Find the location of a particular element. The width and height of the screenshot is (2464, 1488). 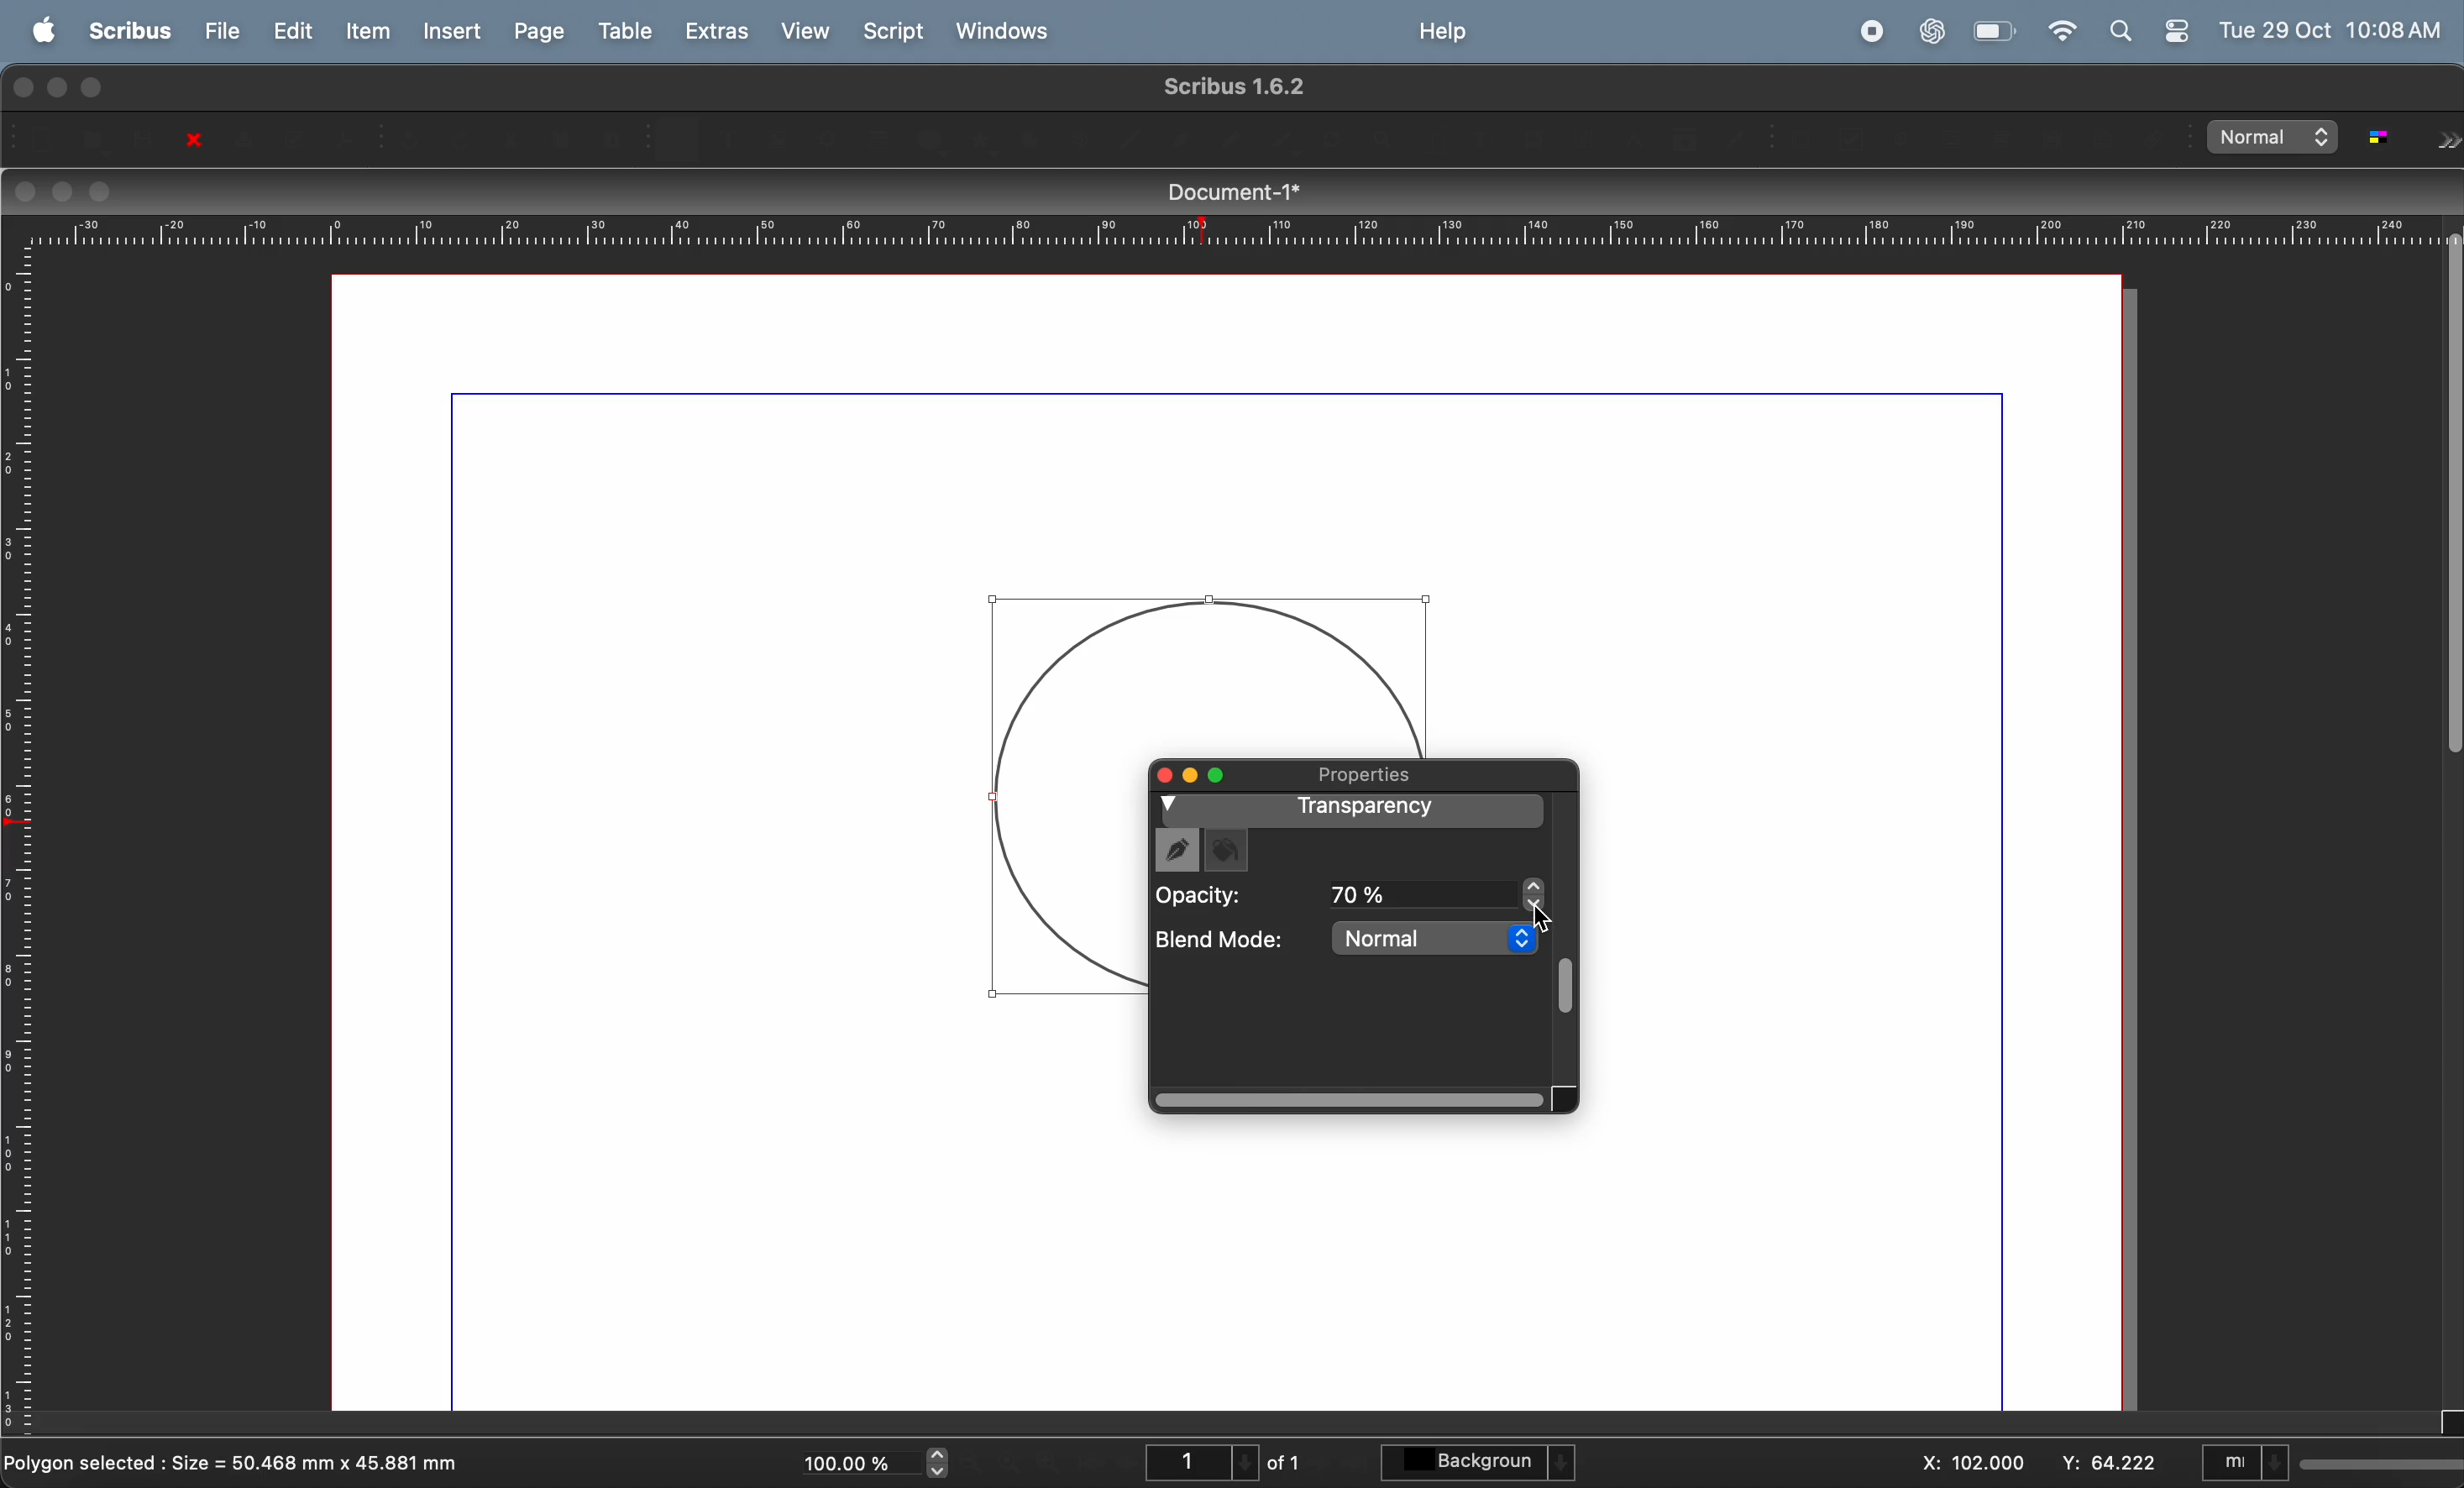

windows is located at coordinates (1011, 32).